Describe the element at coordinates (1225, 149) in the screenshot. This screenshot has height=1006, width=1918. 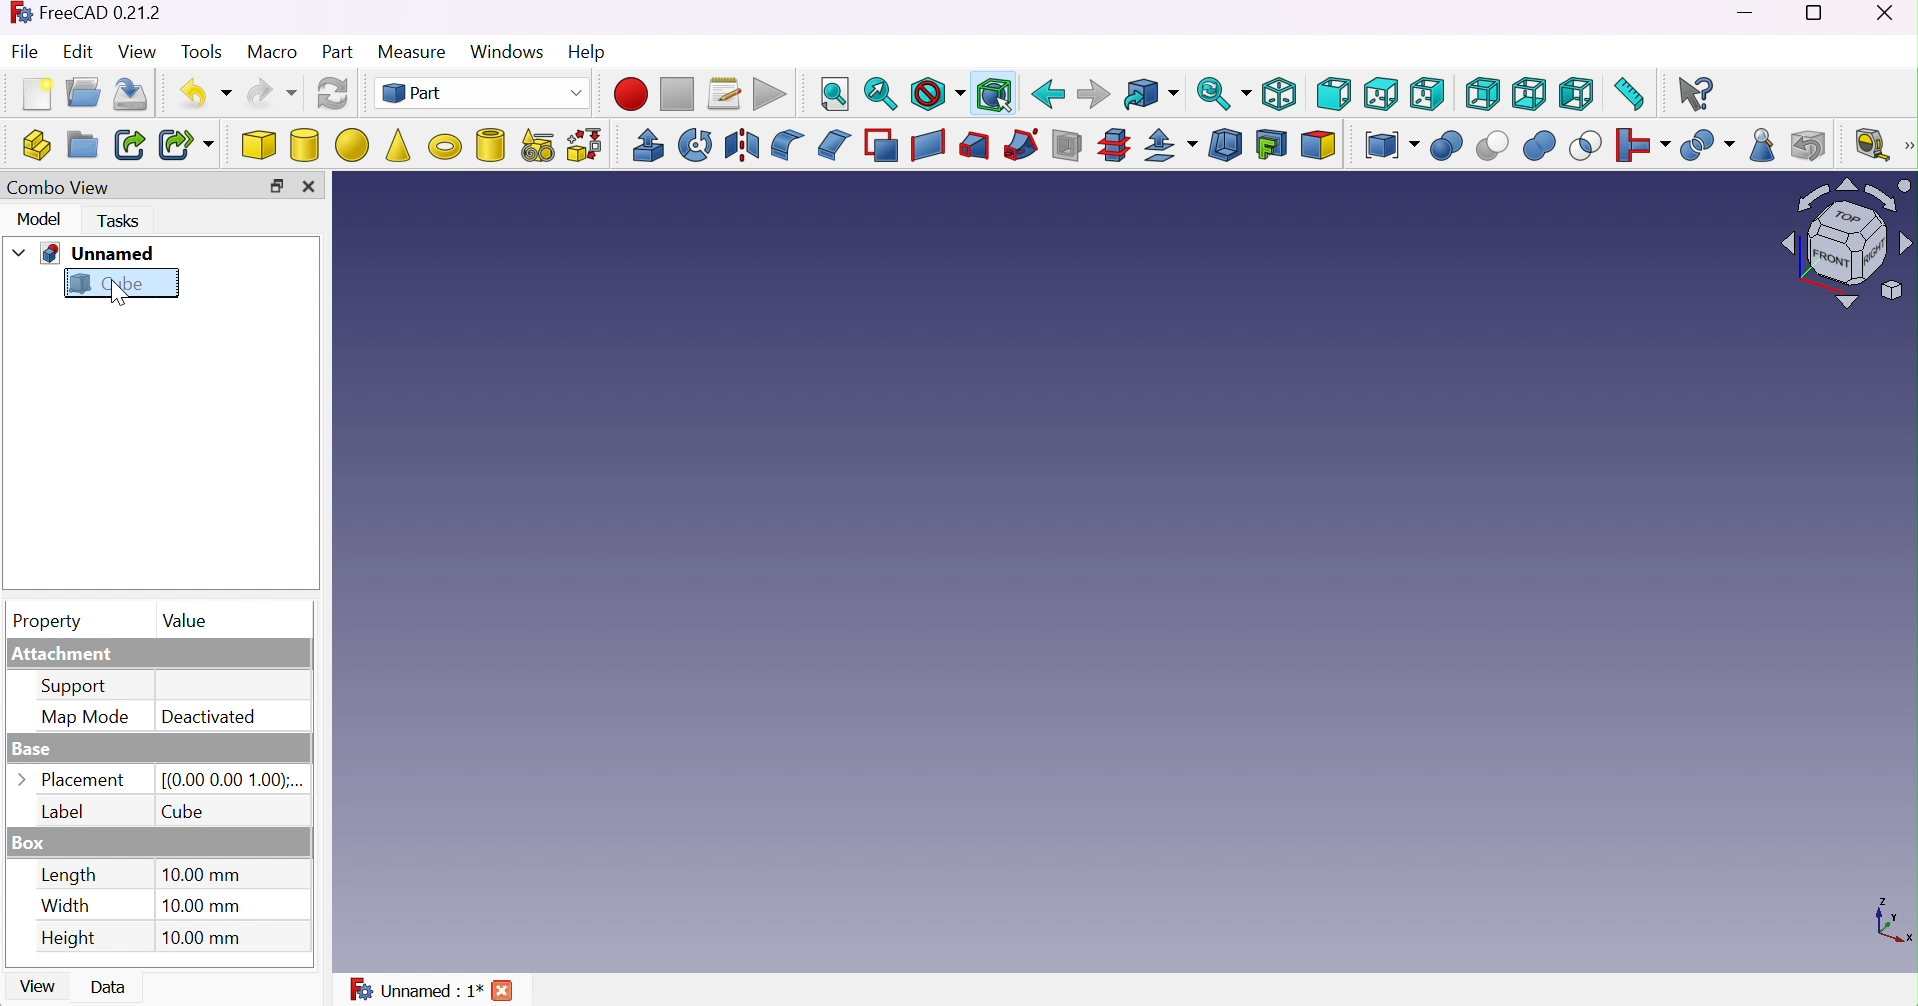
I see `Thickness` at that location.